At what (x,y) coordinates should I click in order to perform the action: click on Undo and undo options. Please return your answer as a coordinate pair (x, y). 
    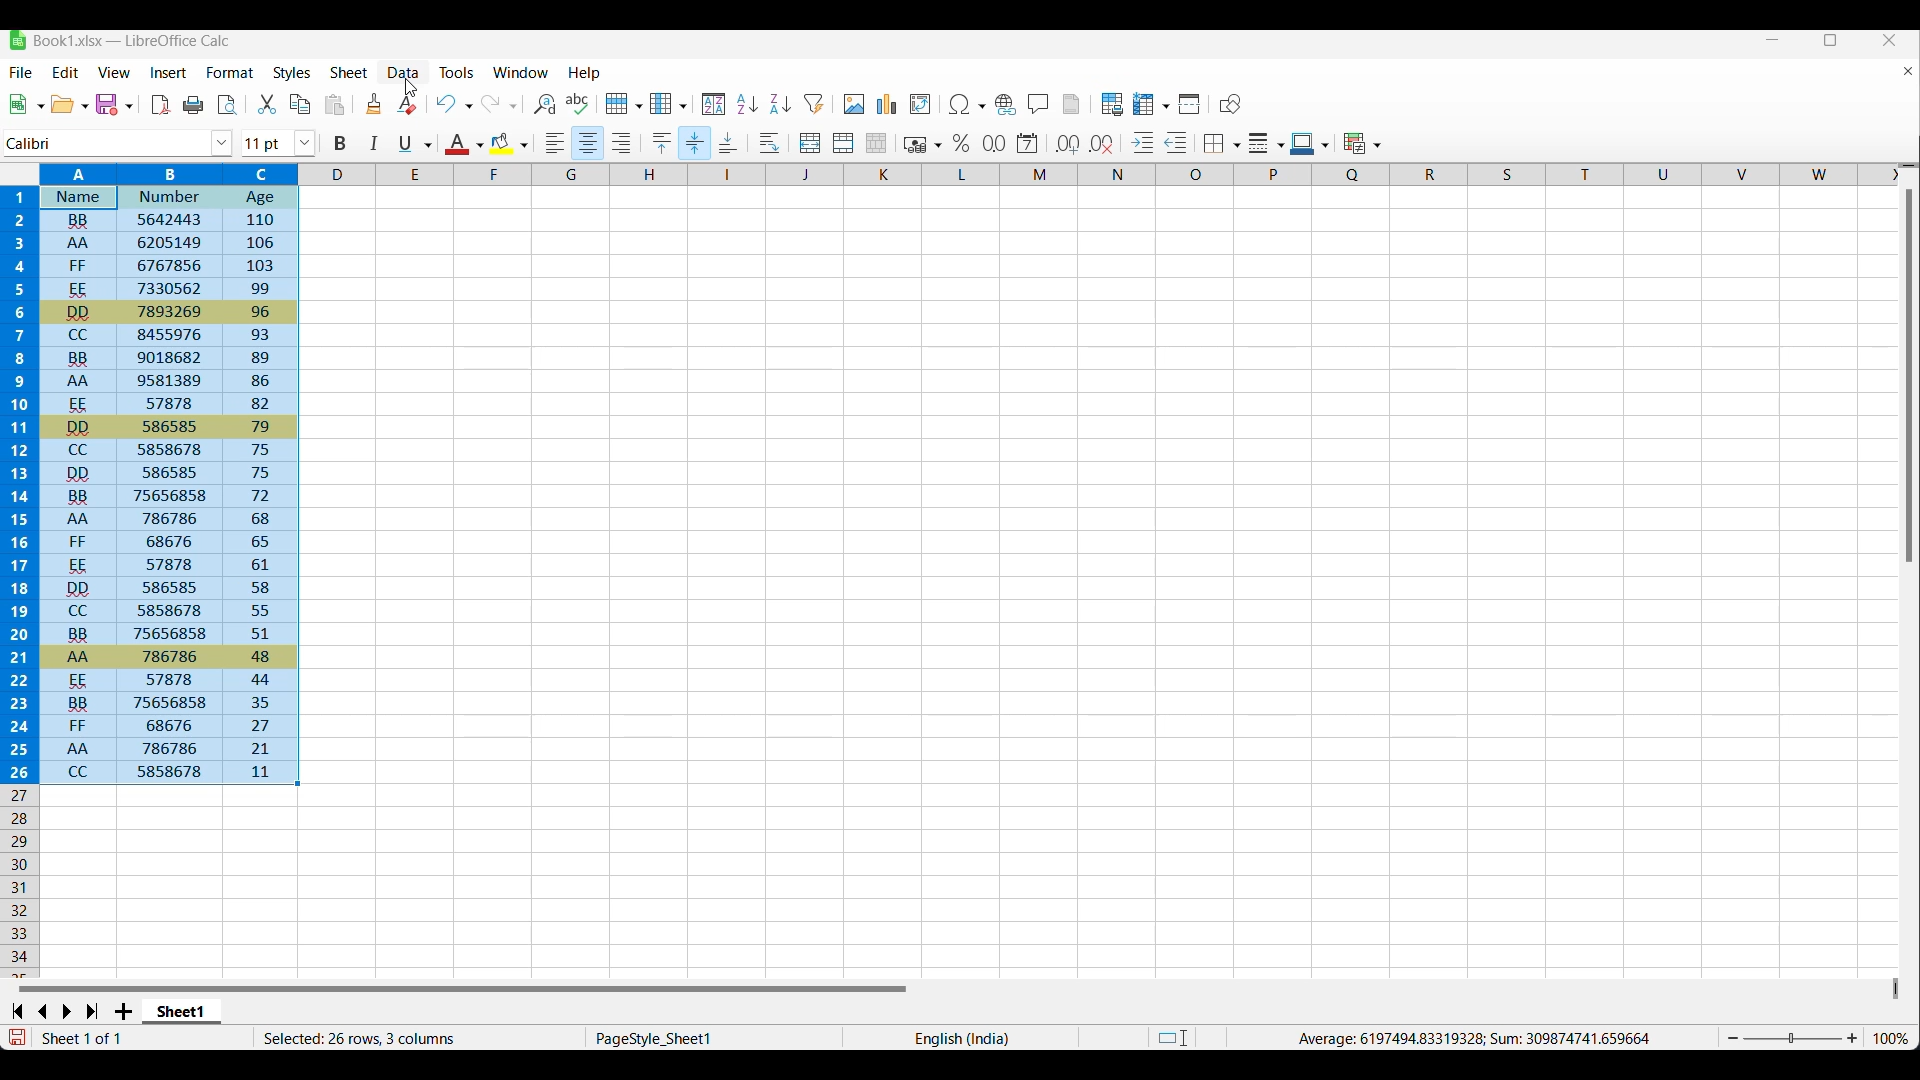
    Looking at the image, I should click on (454, 103).